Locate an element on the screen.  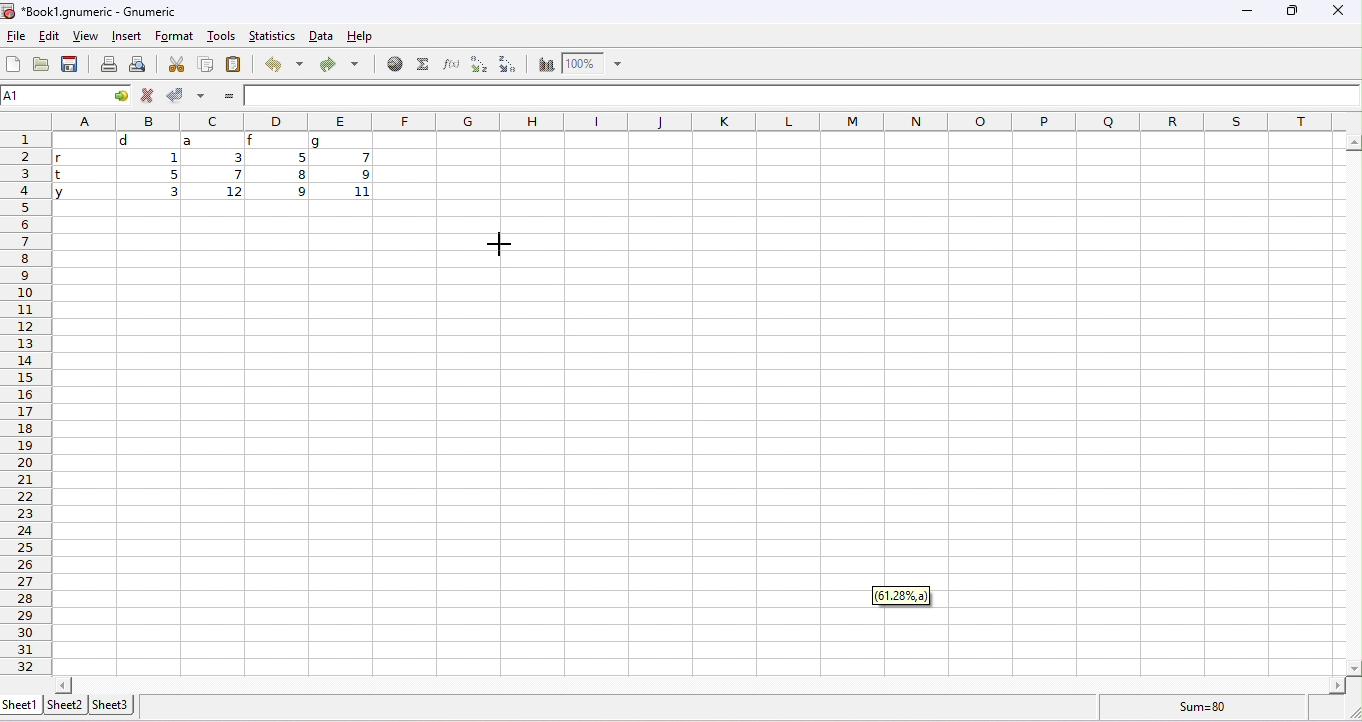
new is located at coordinates (12, 64).